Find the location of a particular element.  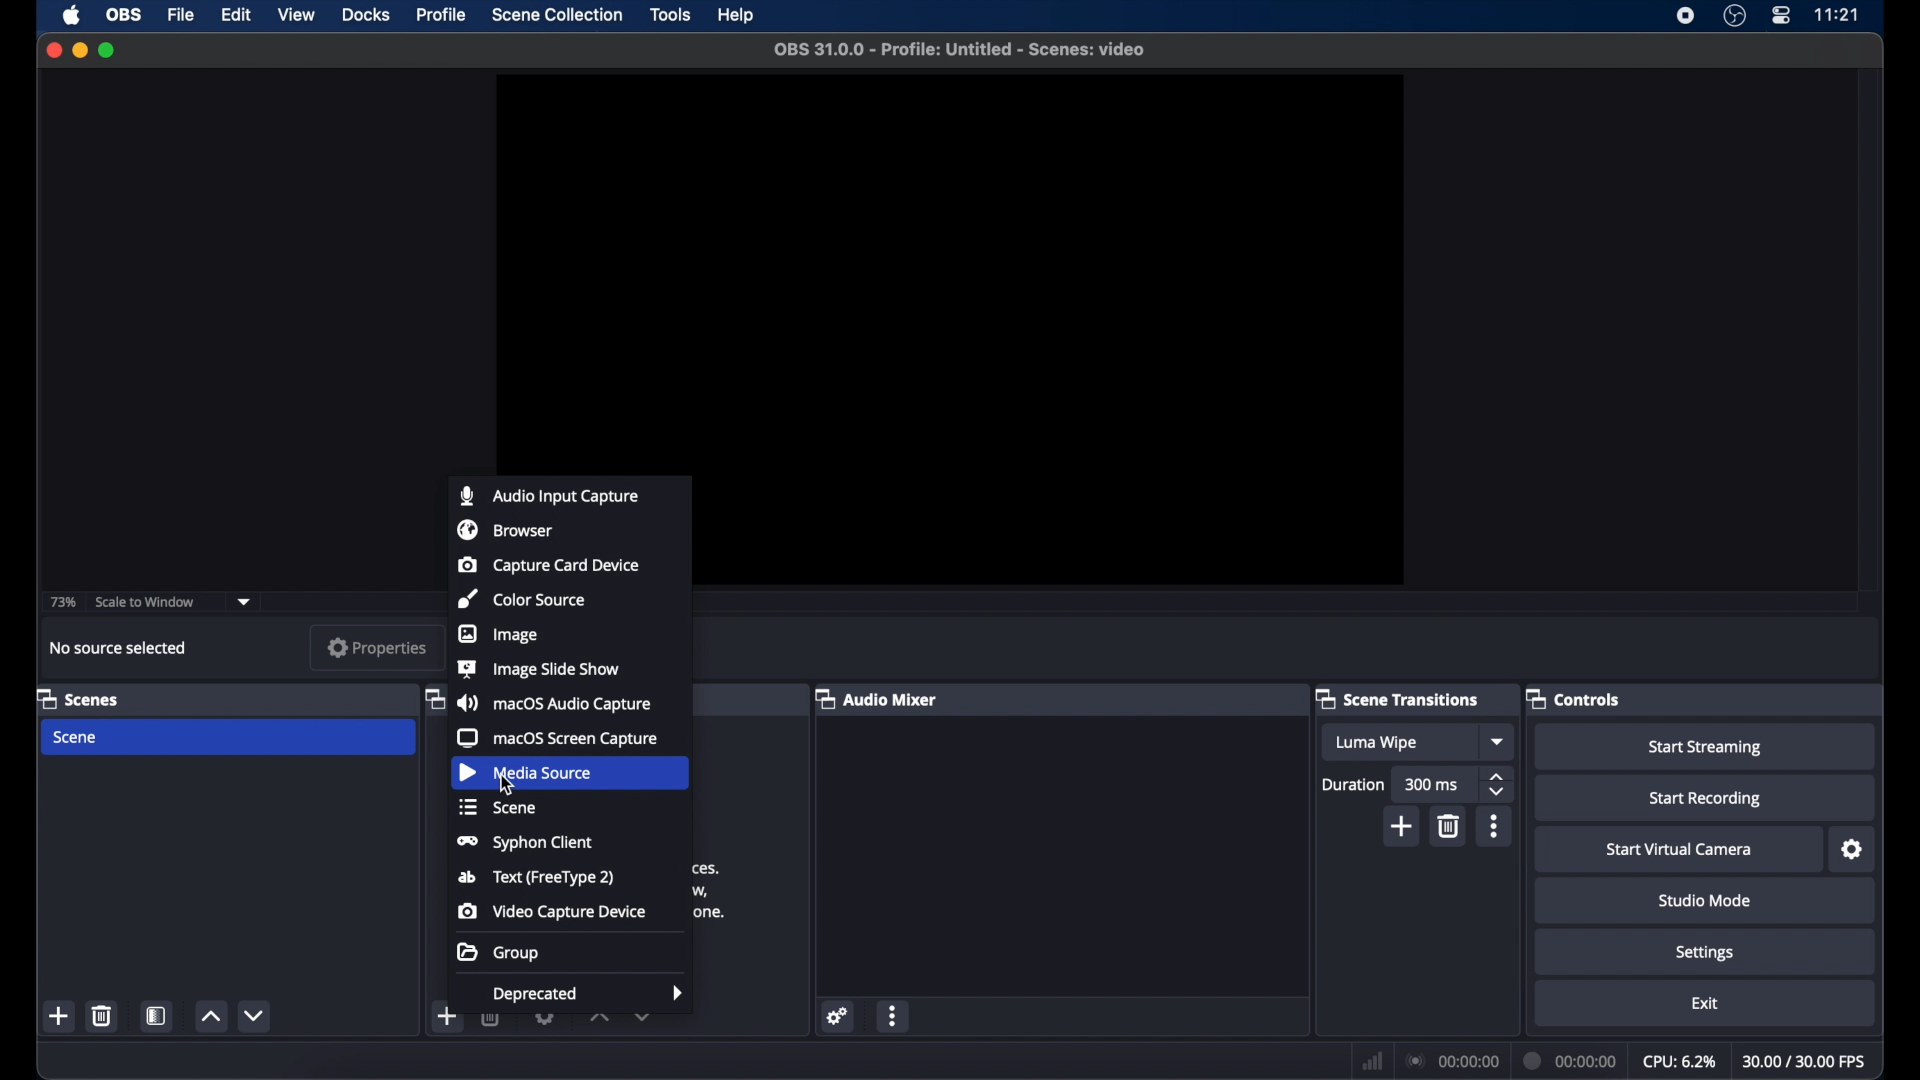

obs studio is located at coordinates (1735, 16).